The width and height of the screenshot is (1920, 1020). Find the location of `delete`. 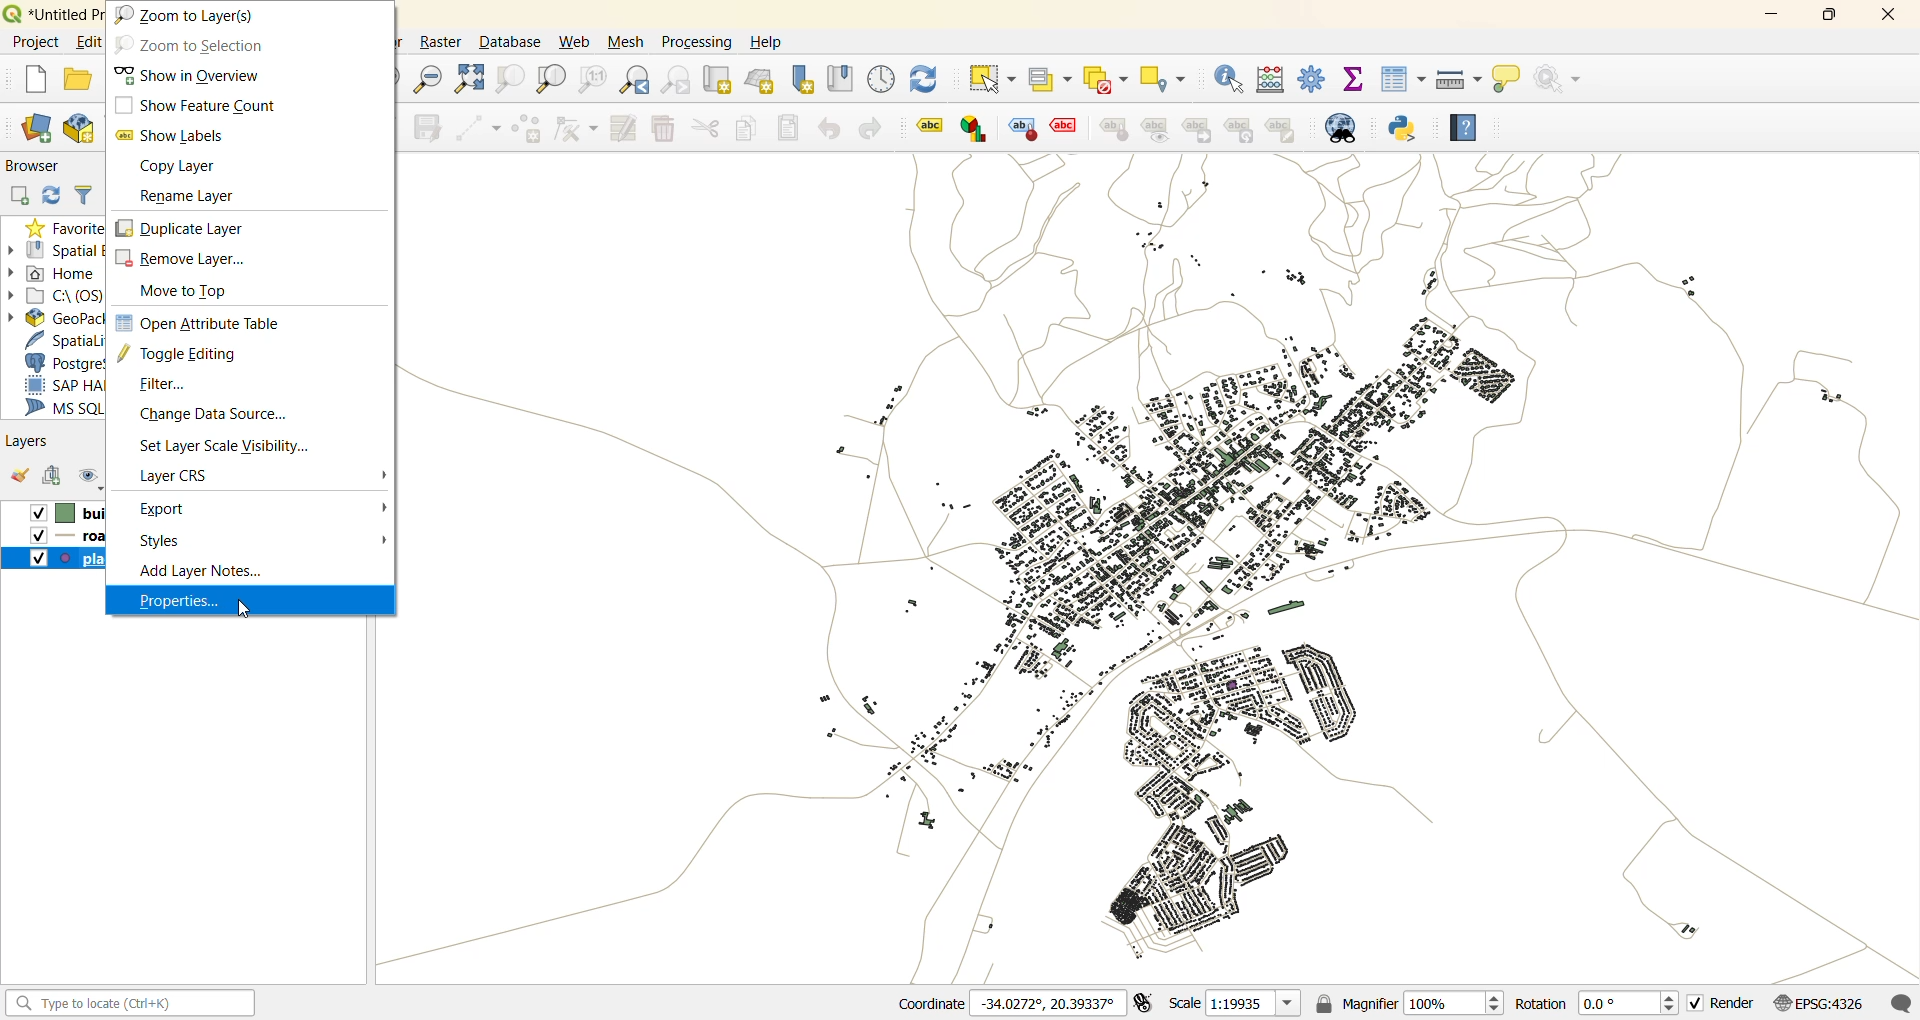

delete is located at coordinates (666, 128).